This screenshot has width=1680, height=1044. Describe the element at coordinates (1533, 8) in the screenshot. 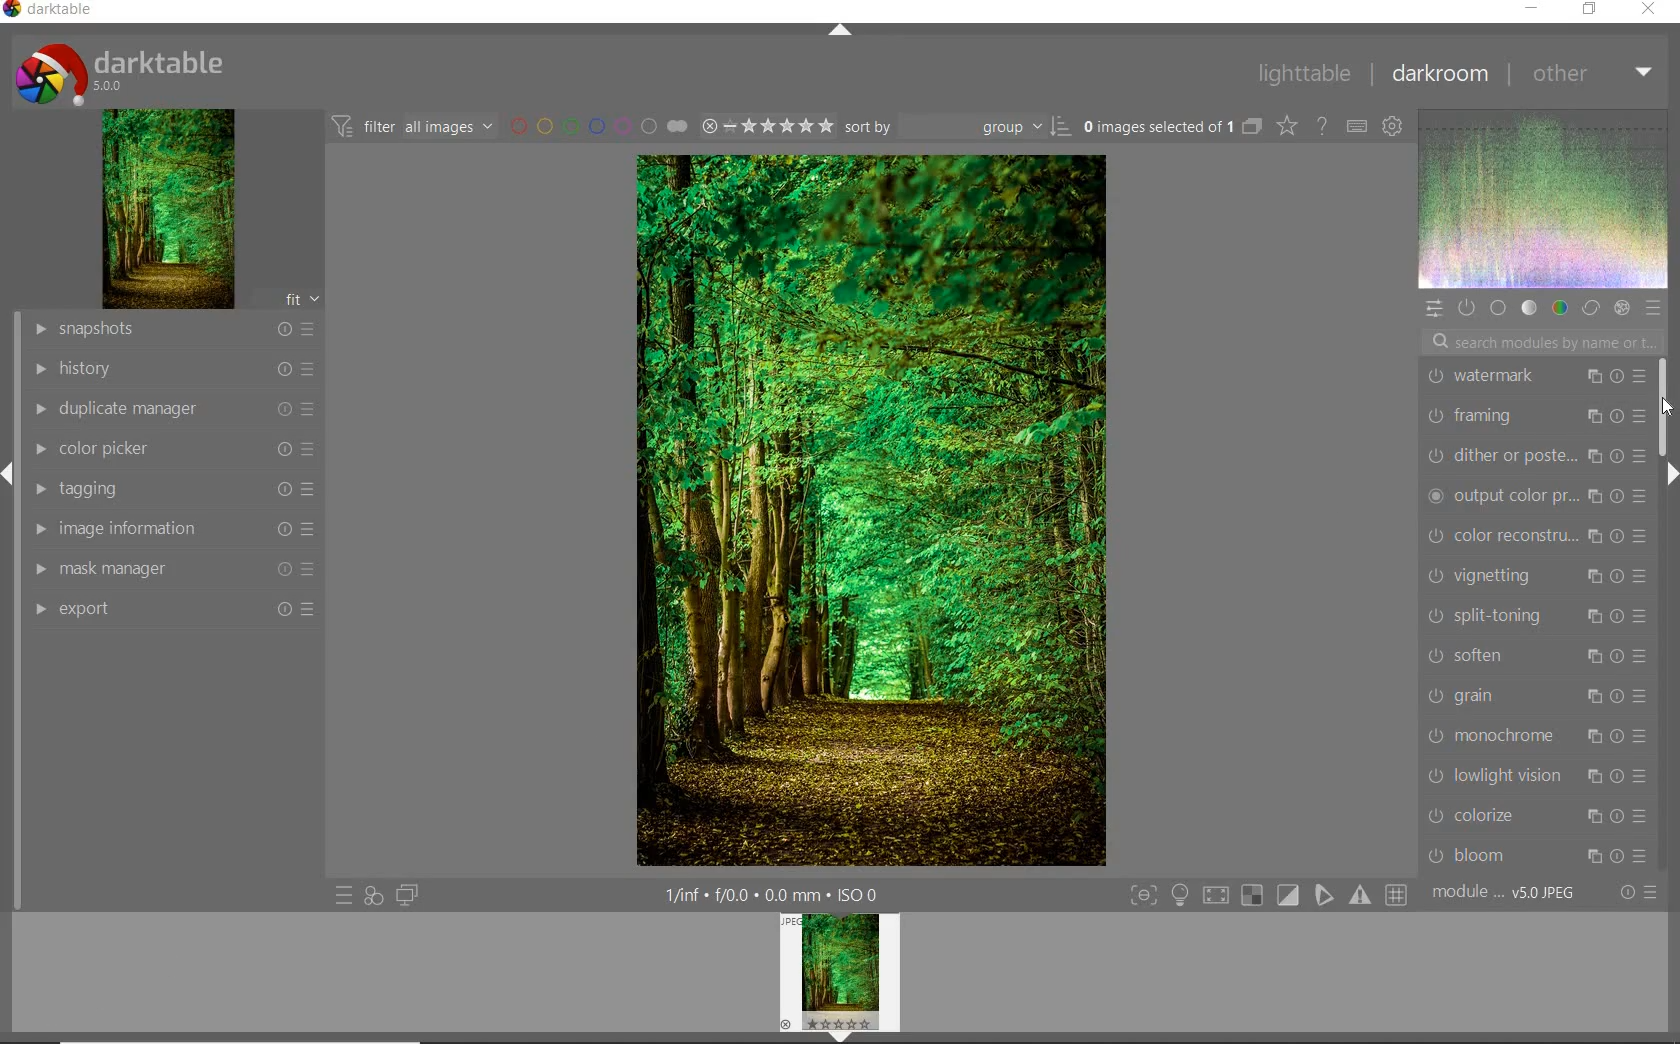

I see `MINIMIZE` at that location.